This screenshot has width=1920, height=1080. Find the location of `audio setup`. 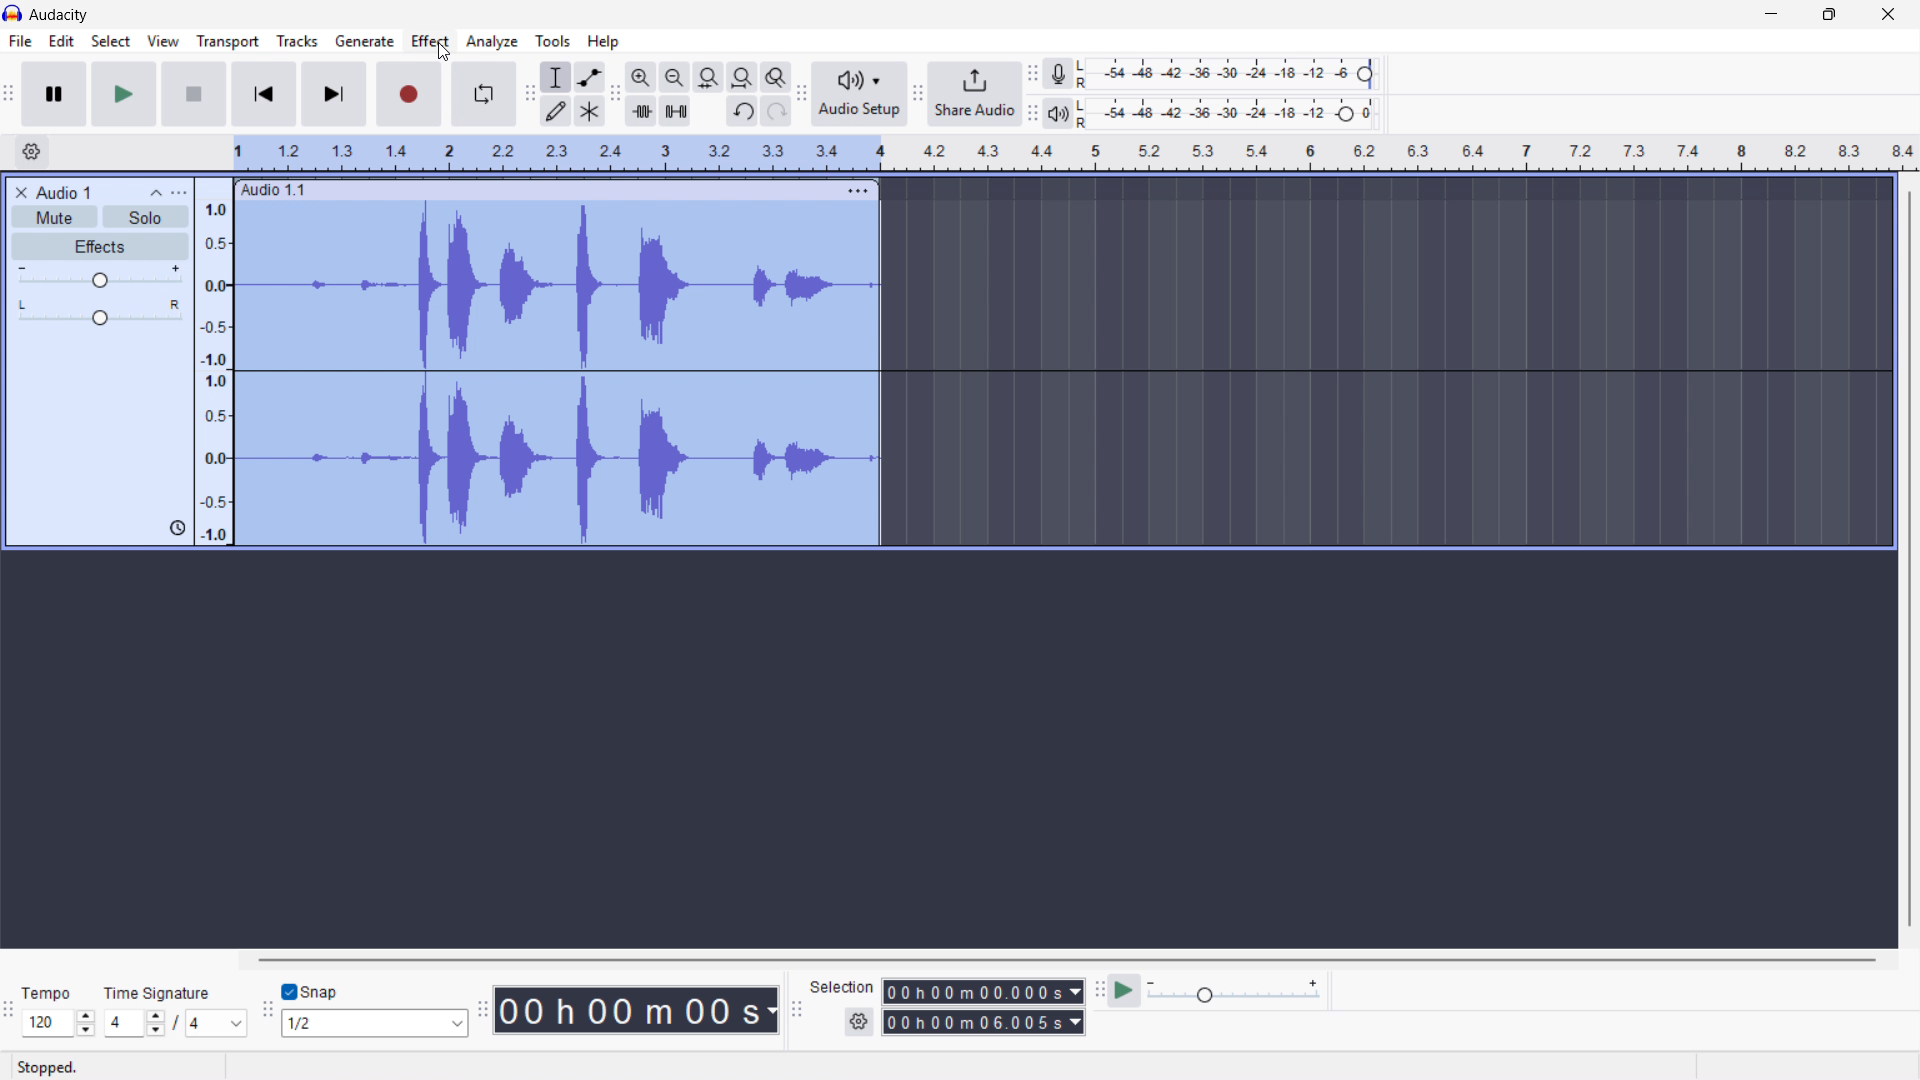

audio setup is located at coordinates (860, 93).